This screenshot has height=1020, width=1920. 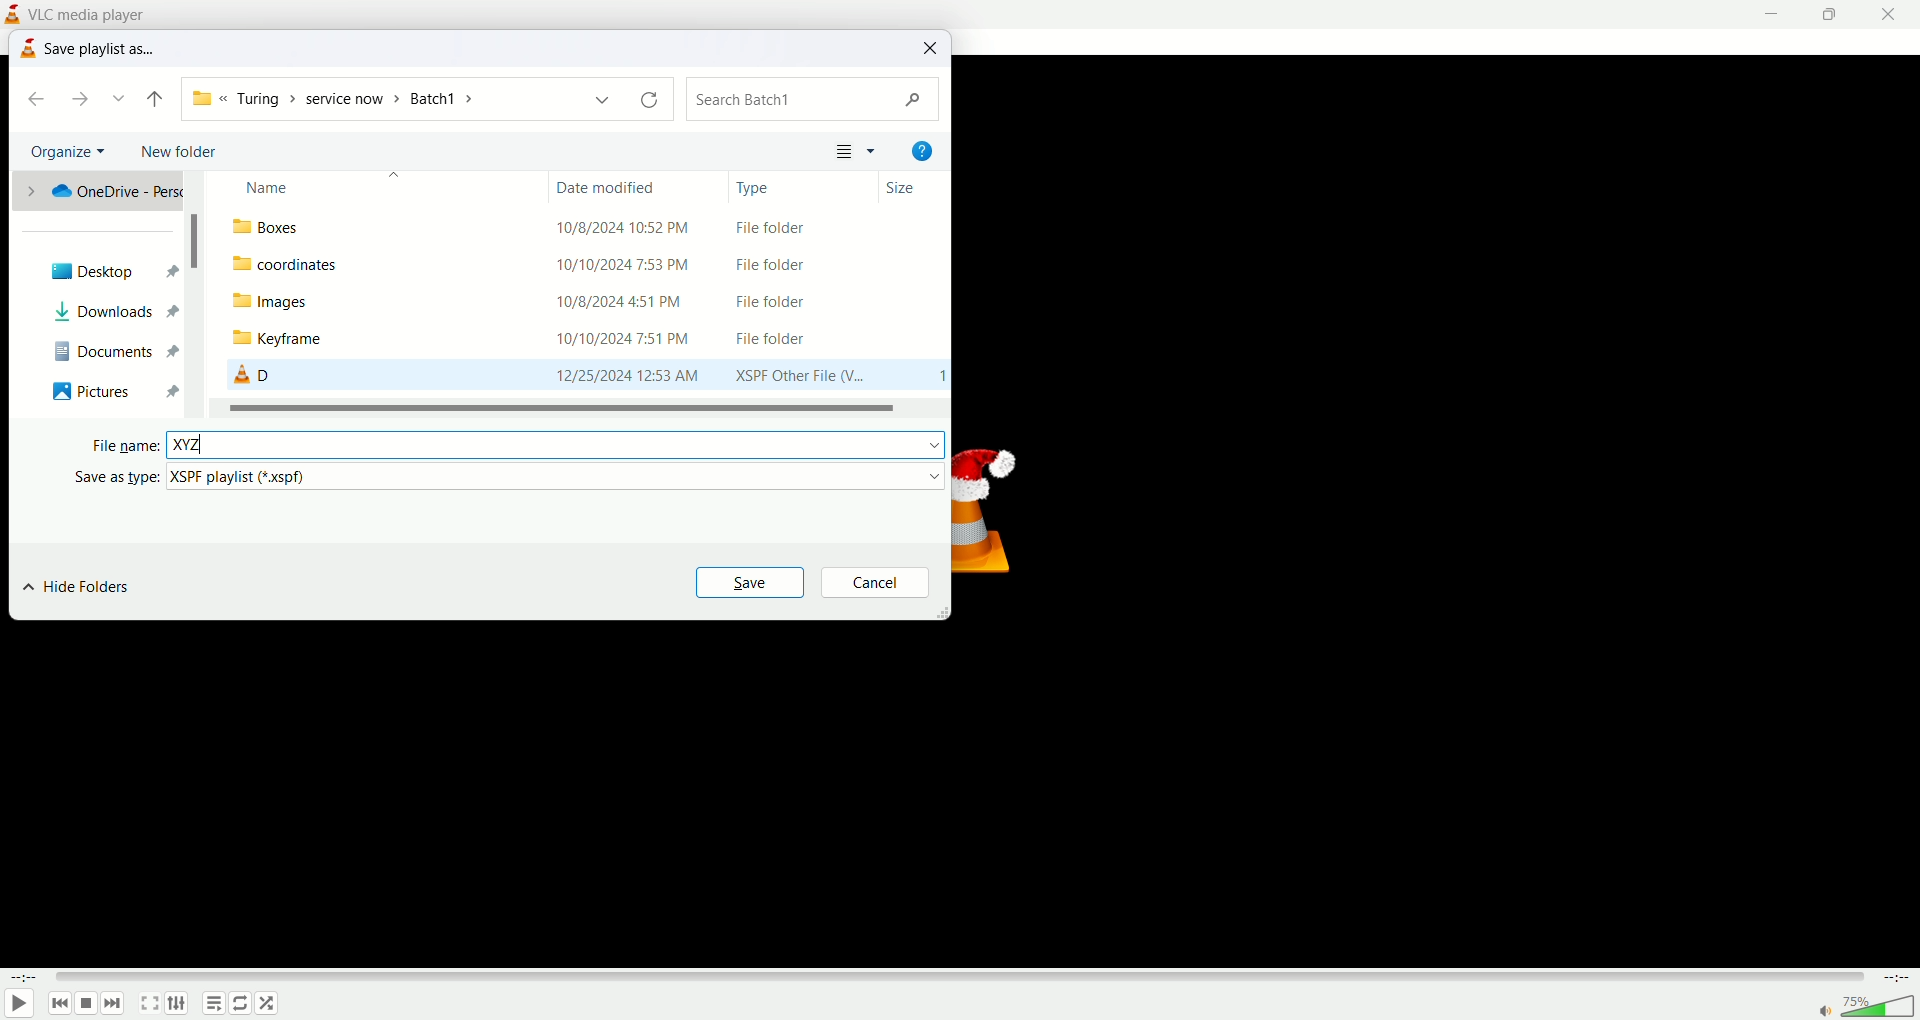 I want to click on save as type, so click(x=106, y=476).